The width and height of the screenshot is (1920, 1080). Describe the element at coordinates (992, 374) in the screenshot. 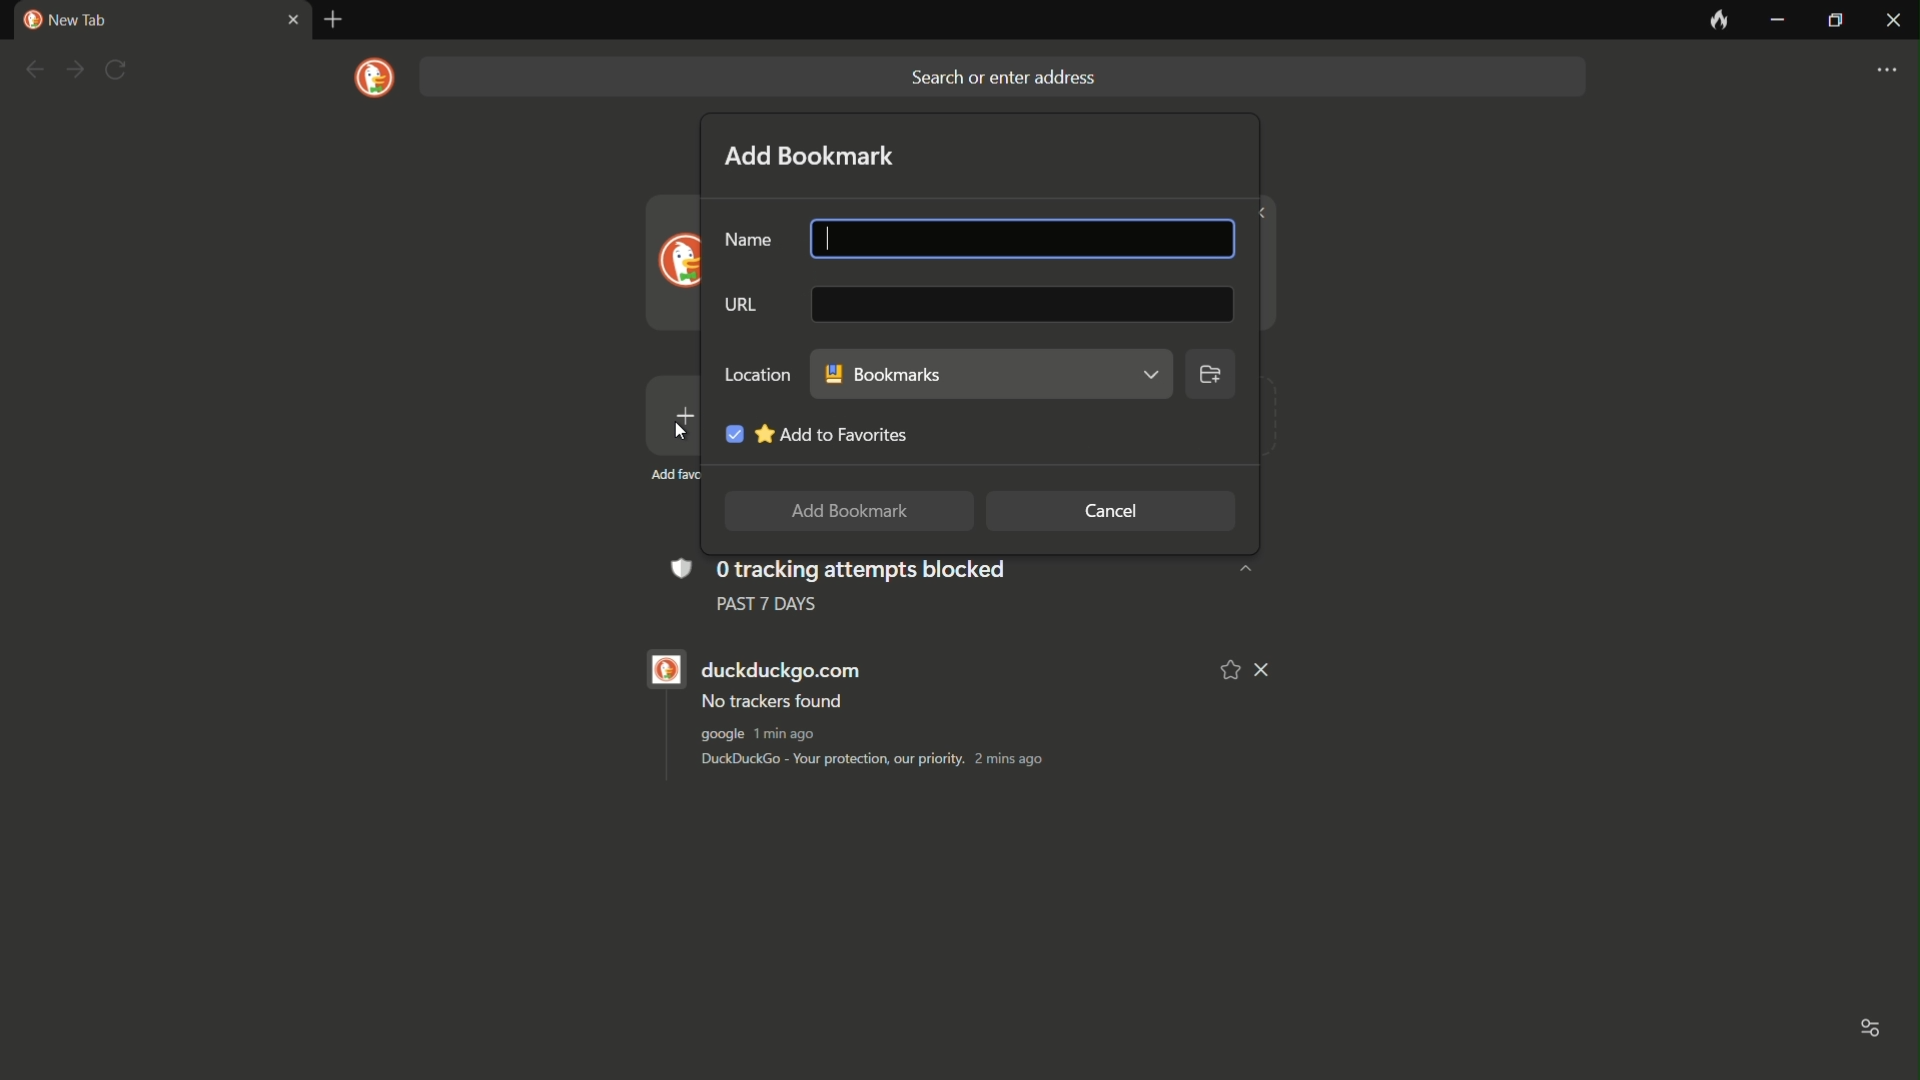

I see `bookmark` at that location.